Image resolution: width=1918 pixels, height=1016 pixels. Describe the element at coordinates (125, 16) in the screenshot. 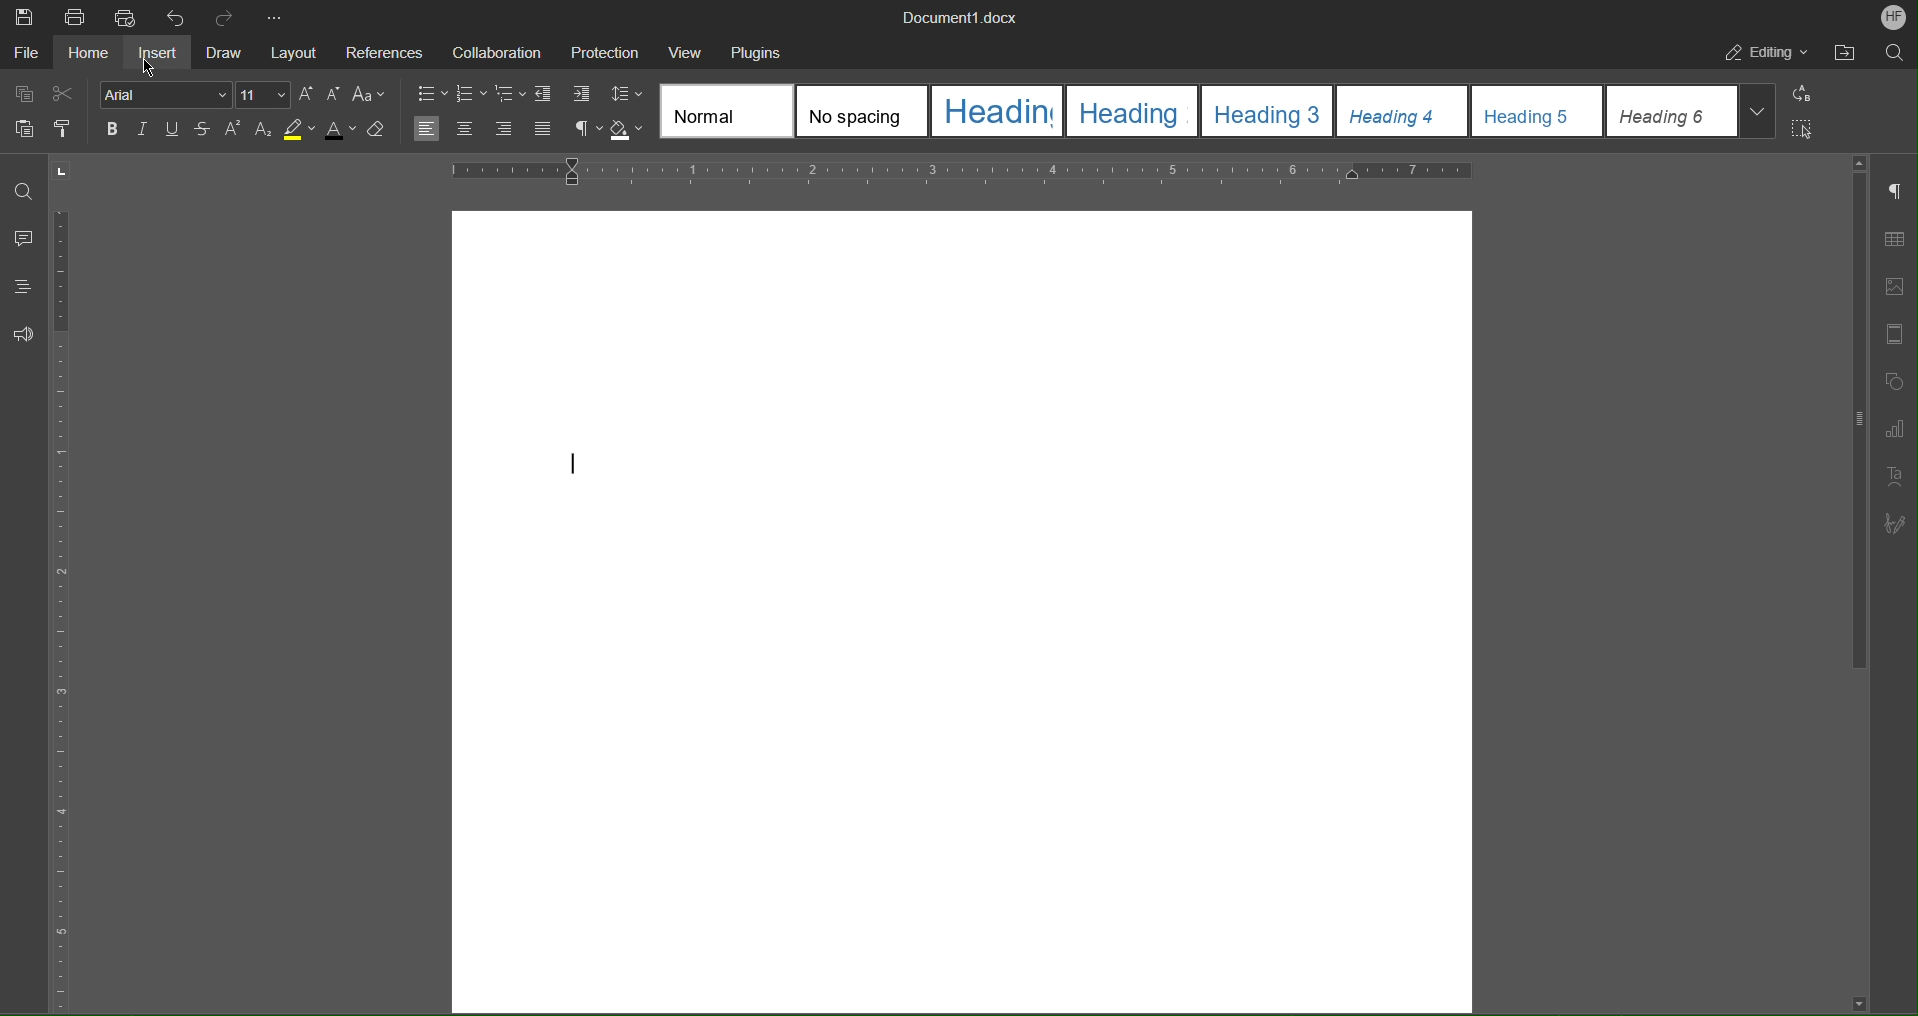

I see `Quick Print` at that location.